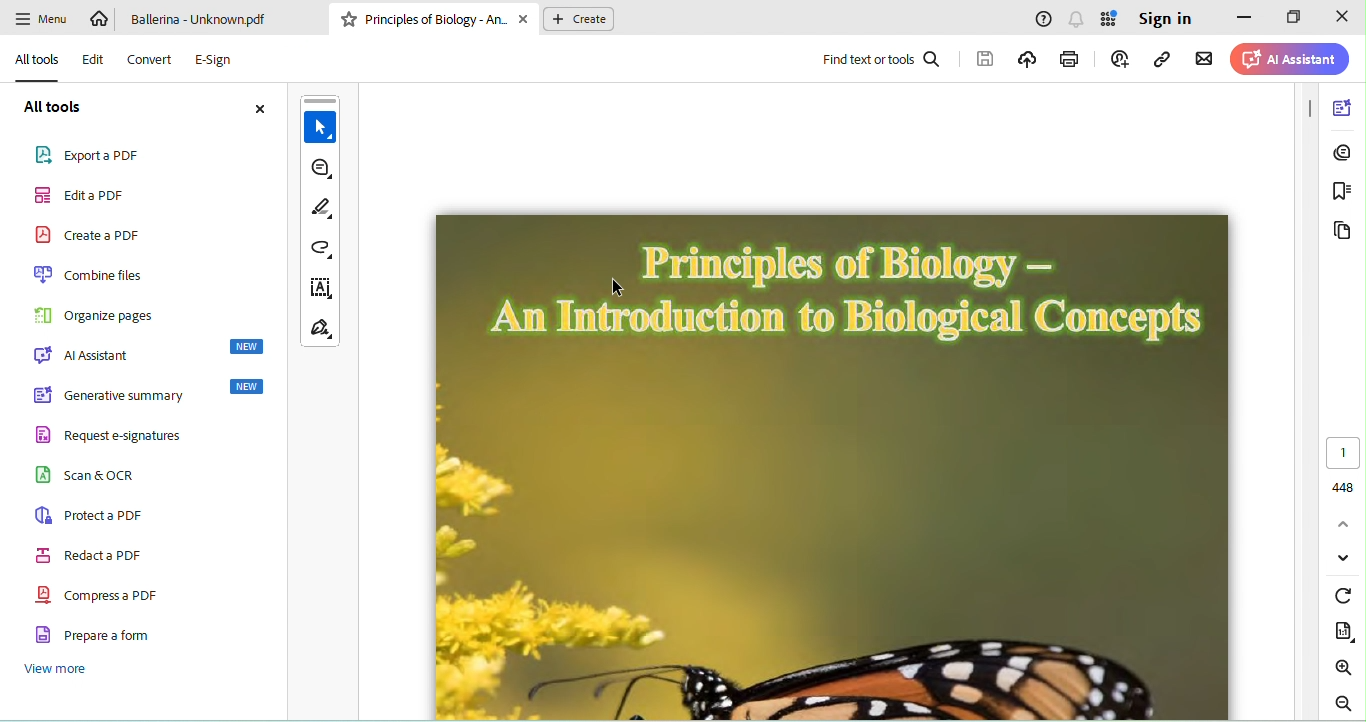 This screenshot has height=722, width=1366. I want to click on protect a pdf, so click(94, 515).